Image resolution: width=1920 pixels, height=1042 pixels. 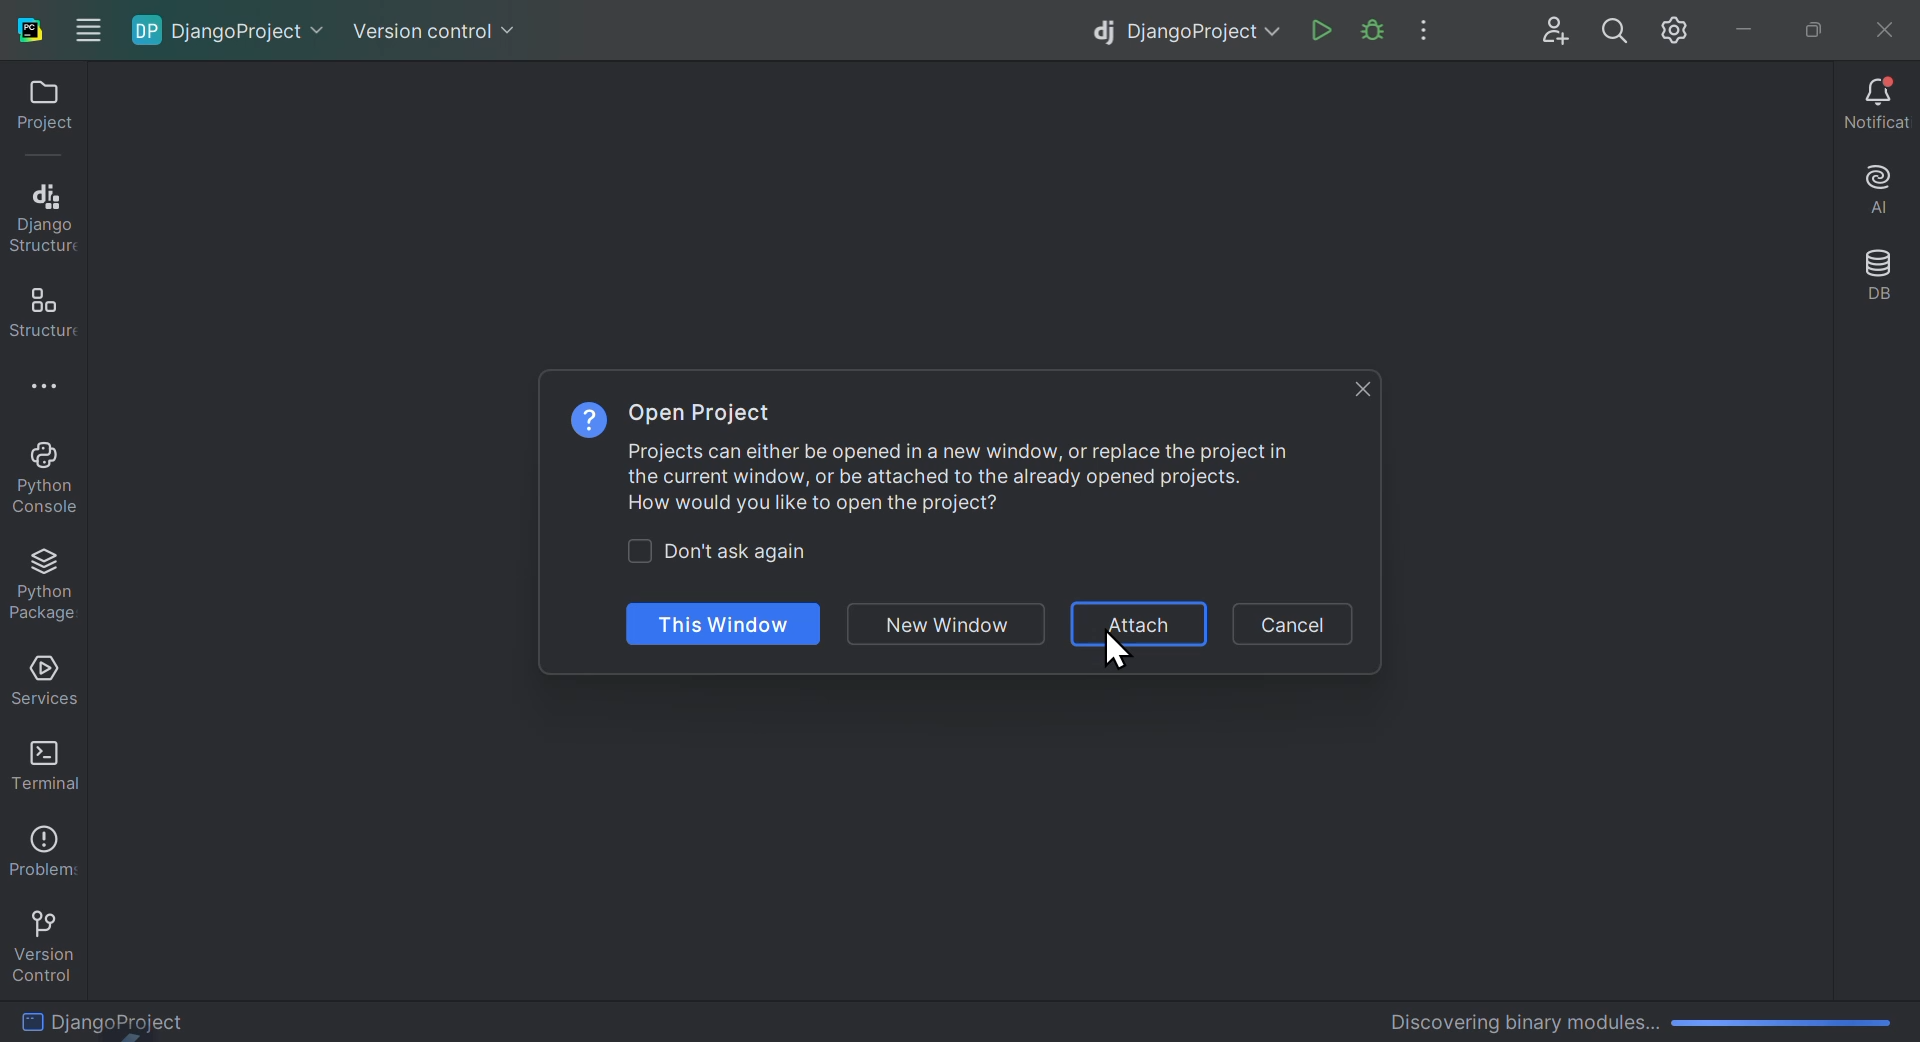 What do you see at coordinates (737, 552) in the screenshot?
I see `Don't ask again` at bounding box center [737, 552].